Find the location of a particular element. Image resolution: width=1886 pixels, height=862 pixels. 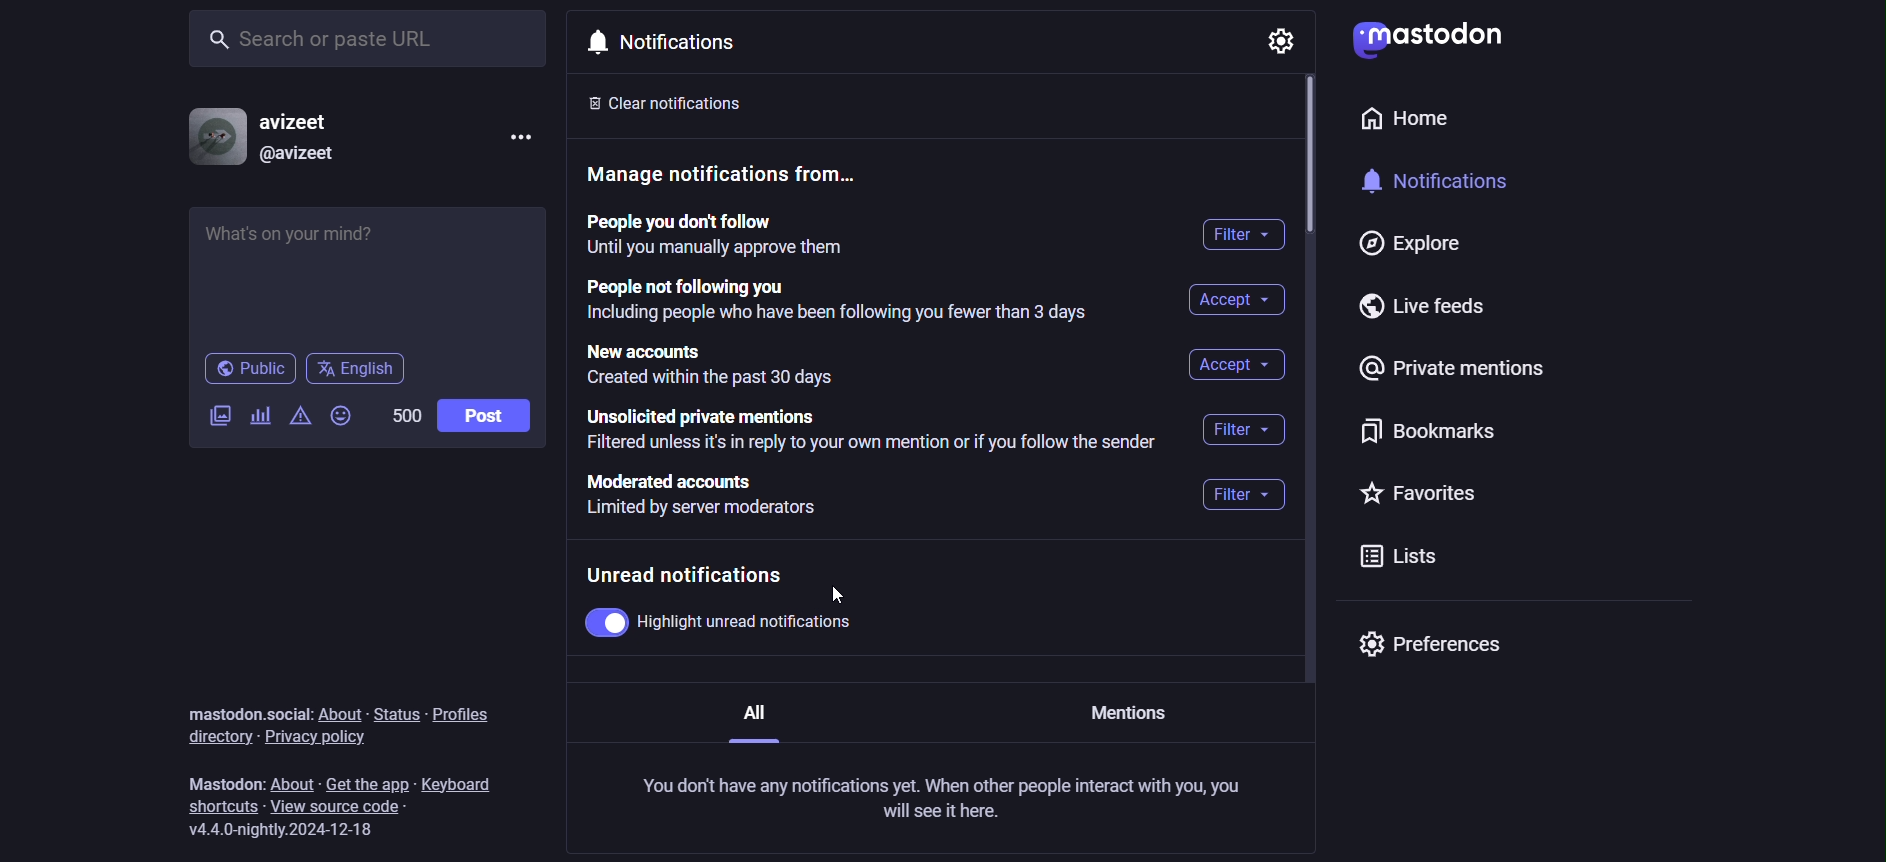

status is located at coordinates (395, 713).